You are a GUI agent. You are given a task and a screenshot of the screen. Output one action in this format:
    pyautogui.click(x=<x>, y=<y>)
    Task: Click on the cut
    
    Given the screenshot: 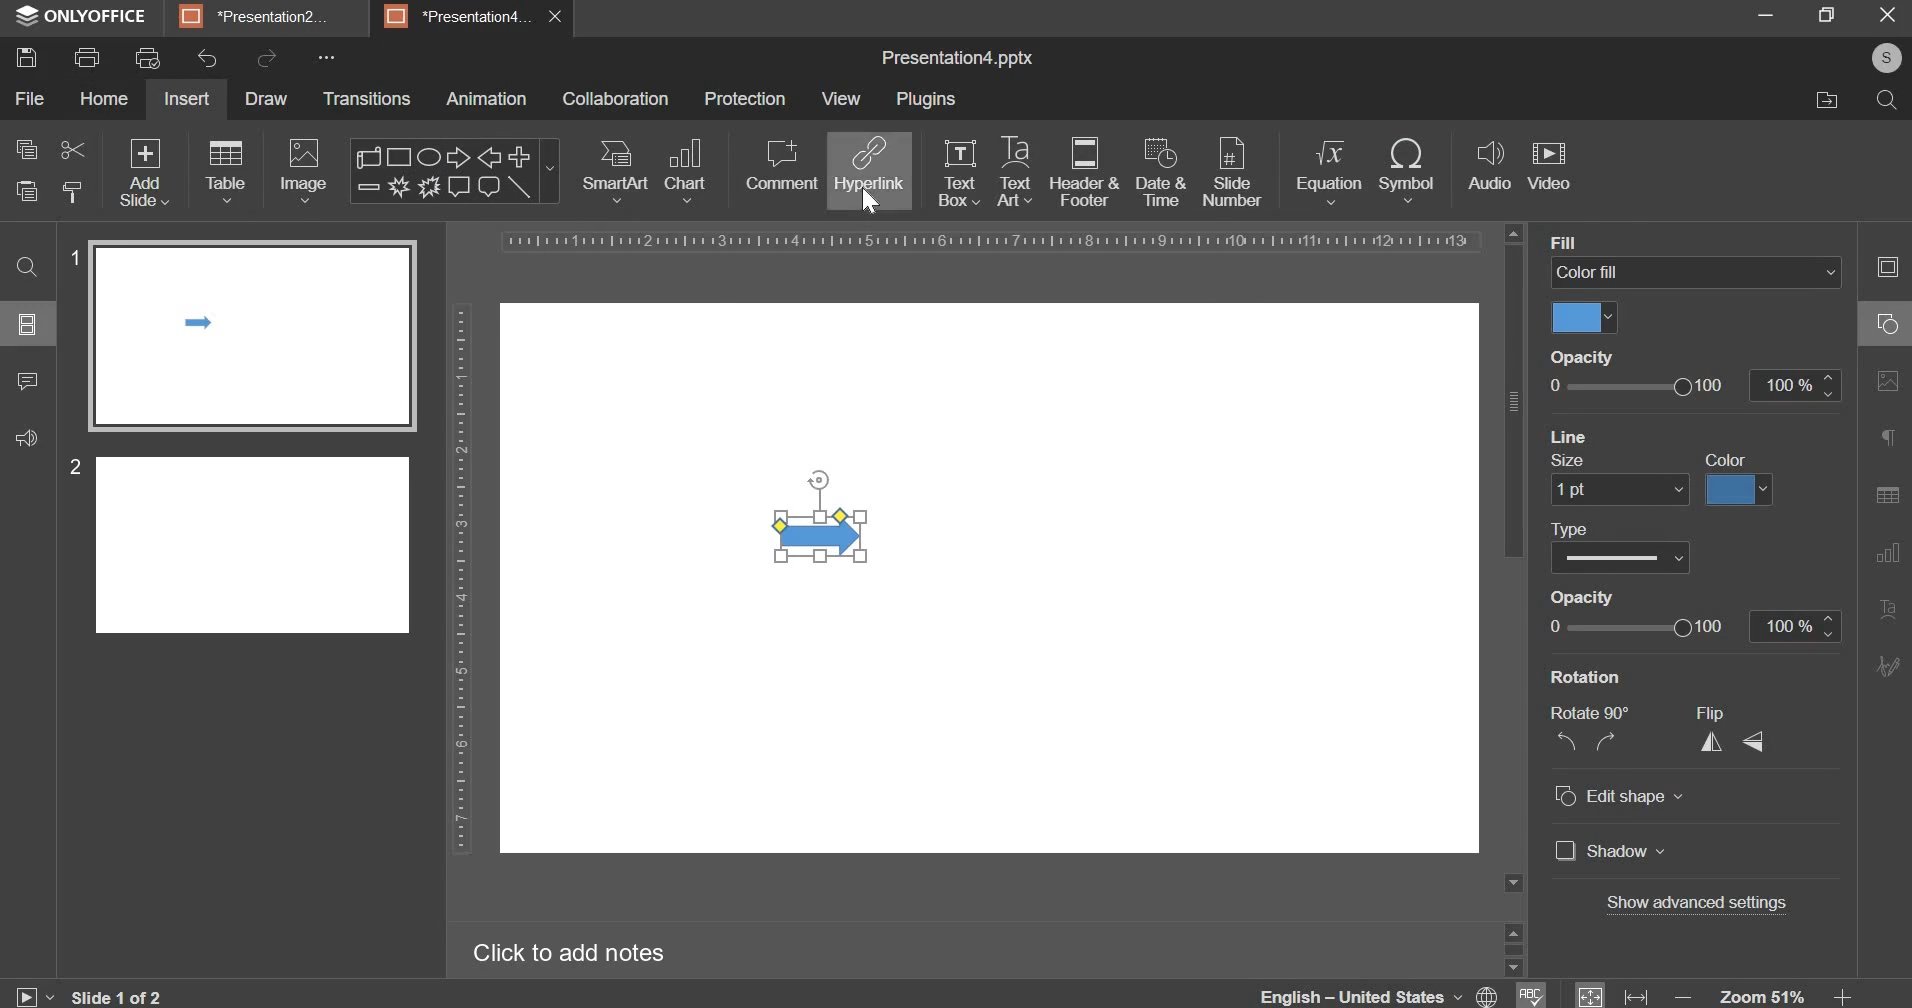 What is the action you would take?
    pyautogui.click(x=69, y=148)
    